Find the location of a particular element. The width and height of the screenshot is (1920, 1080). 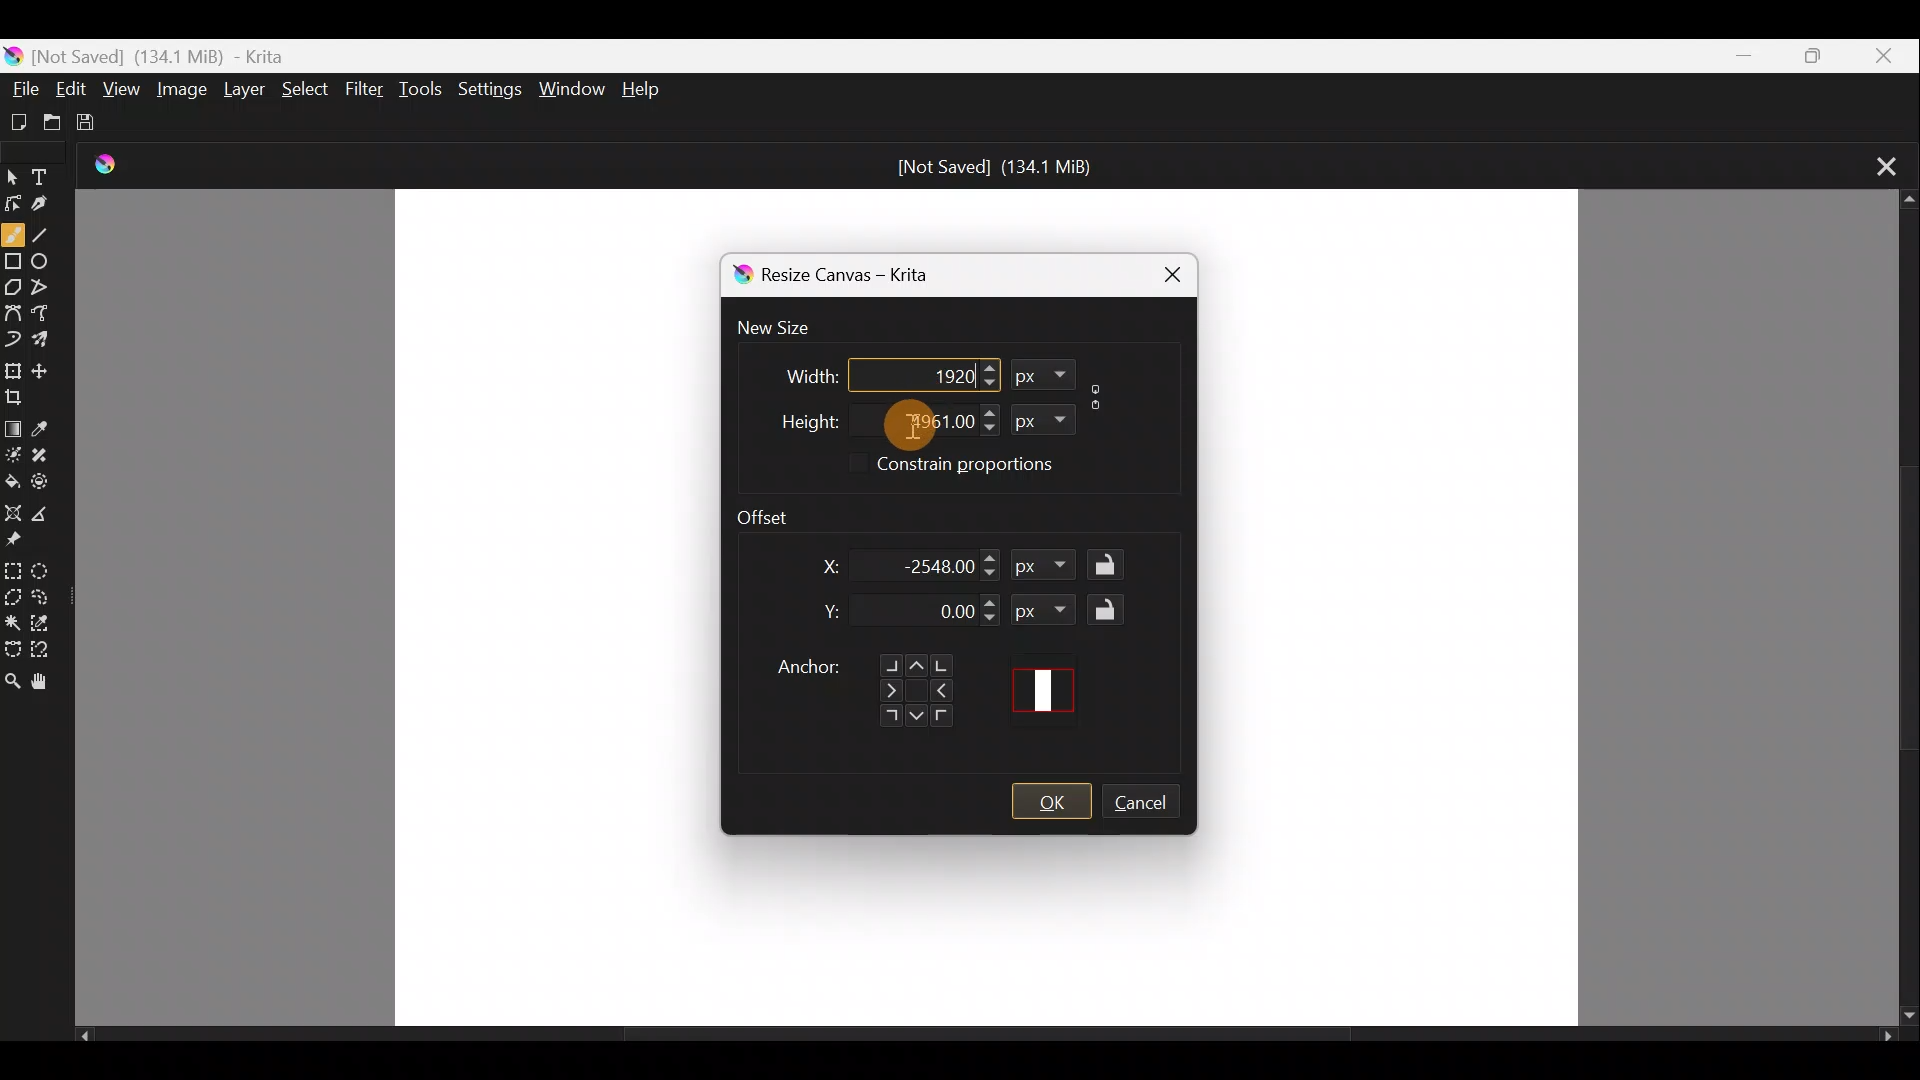

Rectangular selection tool is located at coordinates (16, 570).